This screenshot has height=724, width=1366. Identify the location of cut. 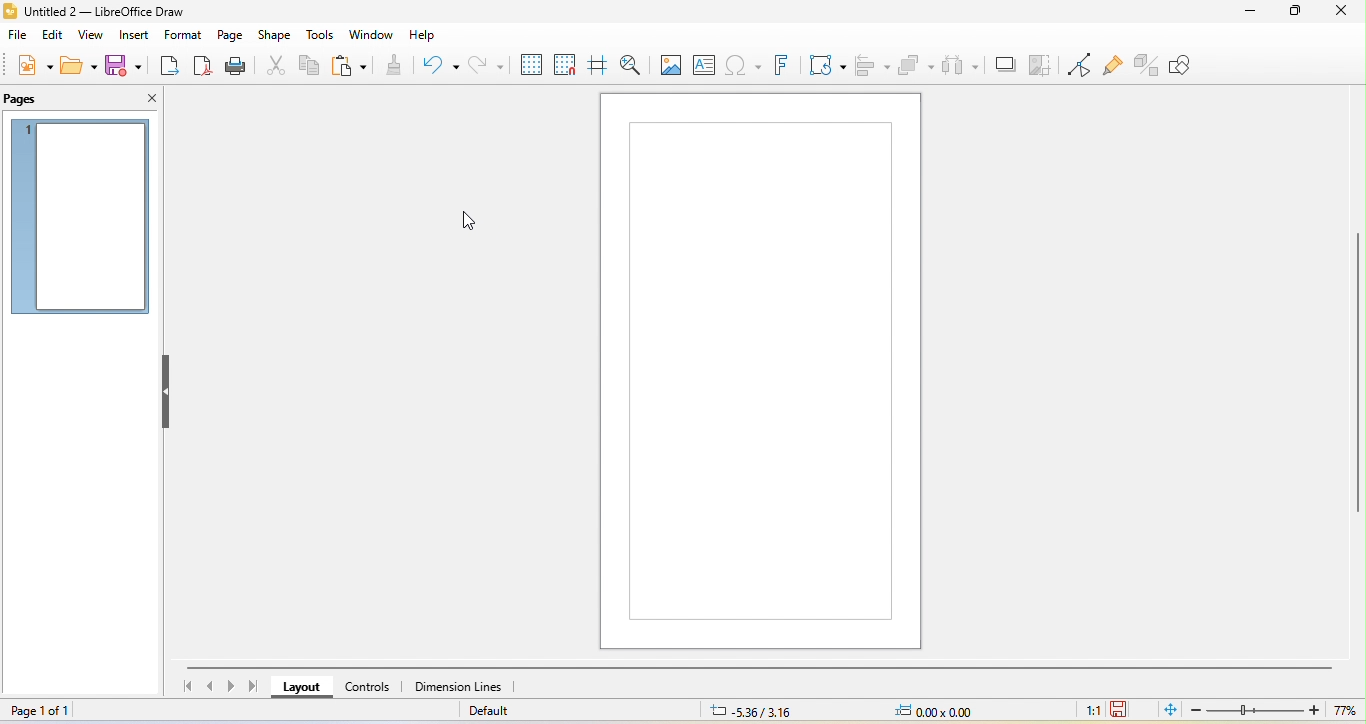
(272, 65).